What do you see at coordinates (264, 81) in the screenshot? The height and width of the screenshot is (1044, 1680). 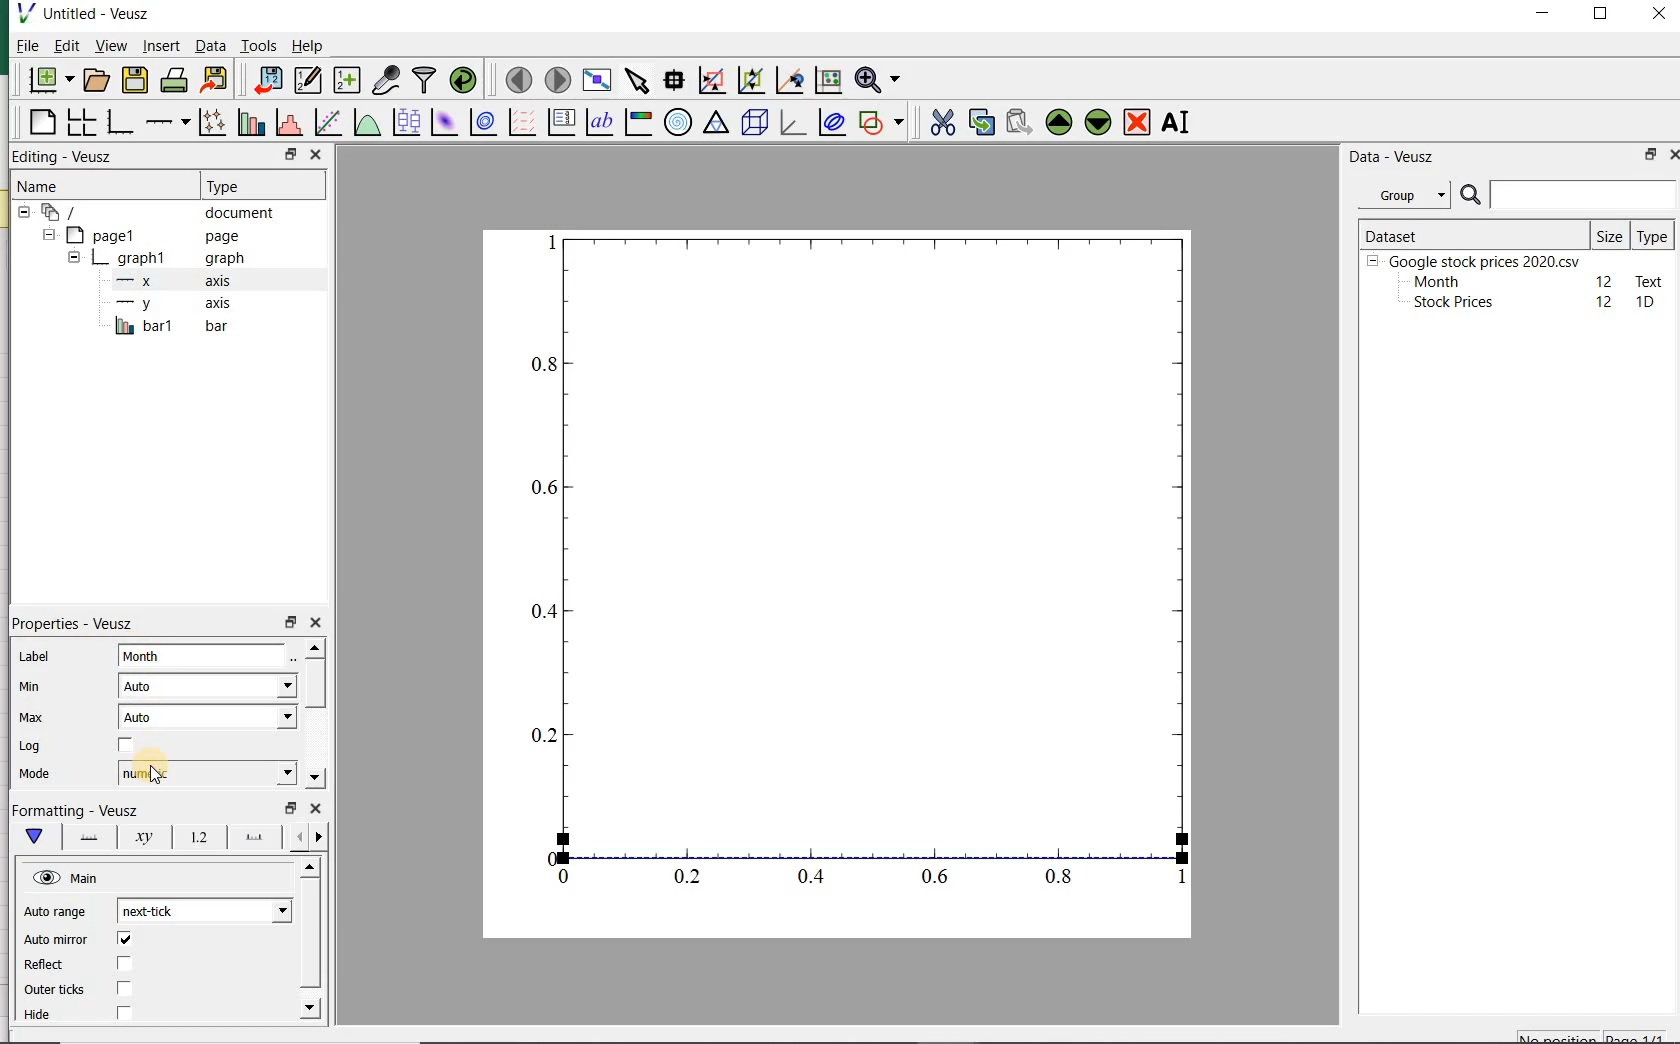 I see `import data into Veusz` at bounding box center [264, 81].